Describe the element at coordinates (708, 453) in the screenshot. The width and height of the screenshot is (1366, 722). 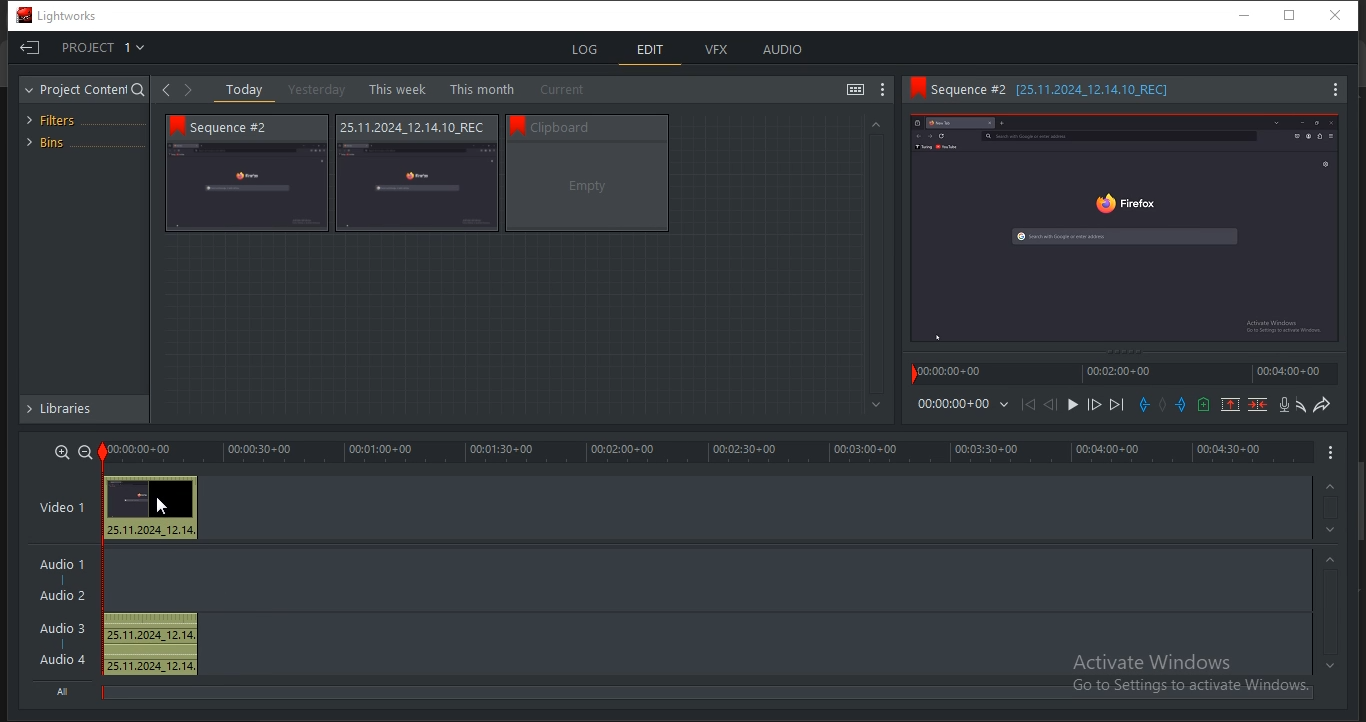
I see `timeline` at that location.